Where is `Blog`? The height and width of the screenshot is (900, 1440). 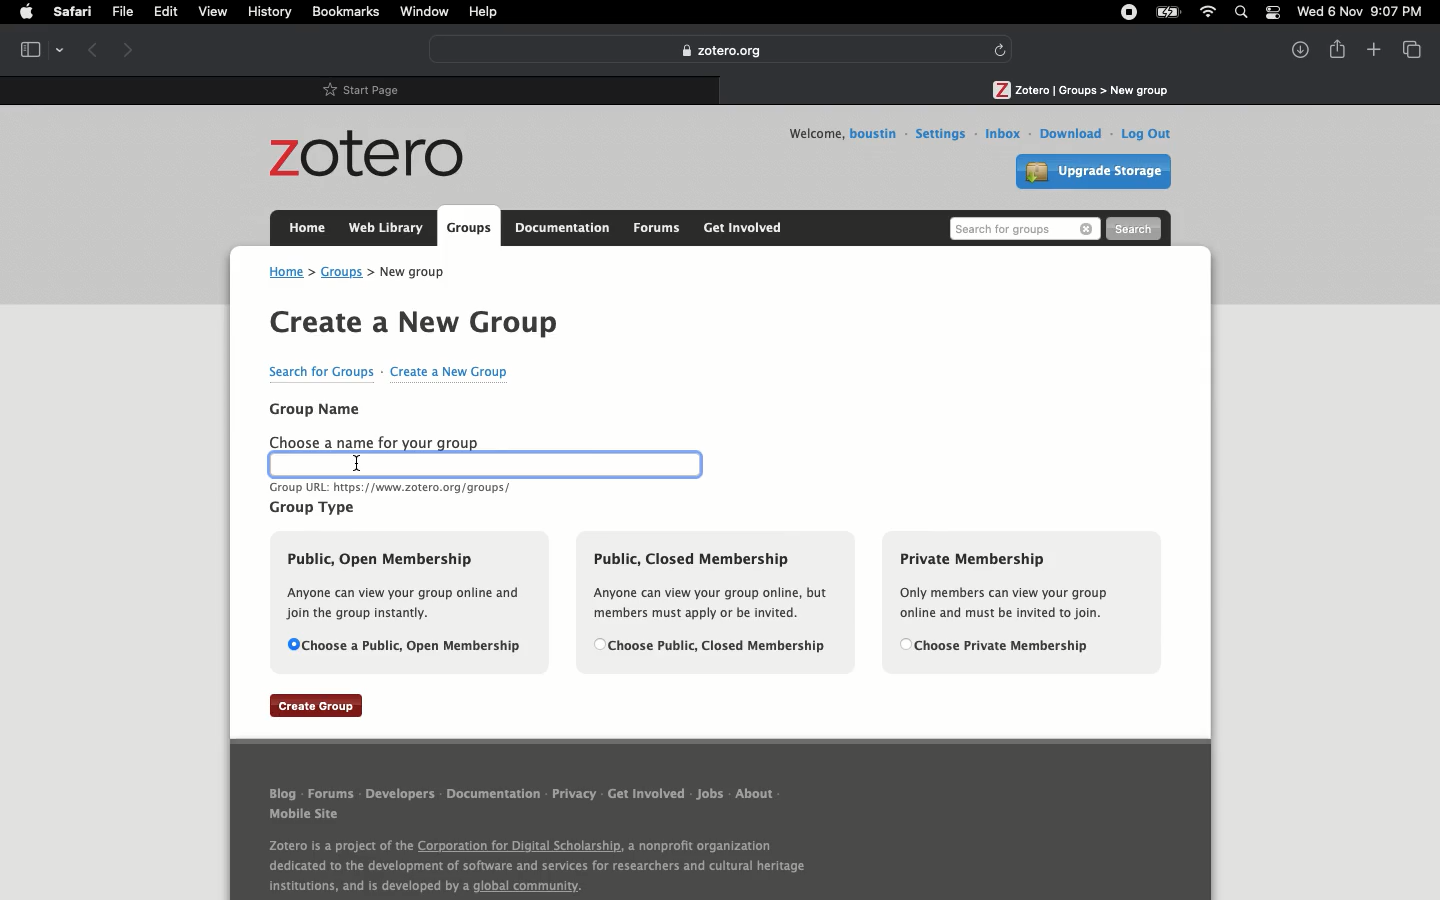
Blog is located at coordinates (281, 795).